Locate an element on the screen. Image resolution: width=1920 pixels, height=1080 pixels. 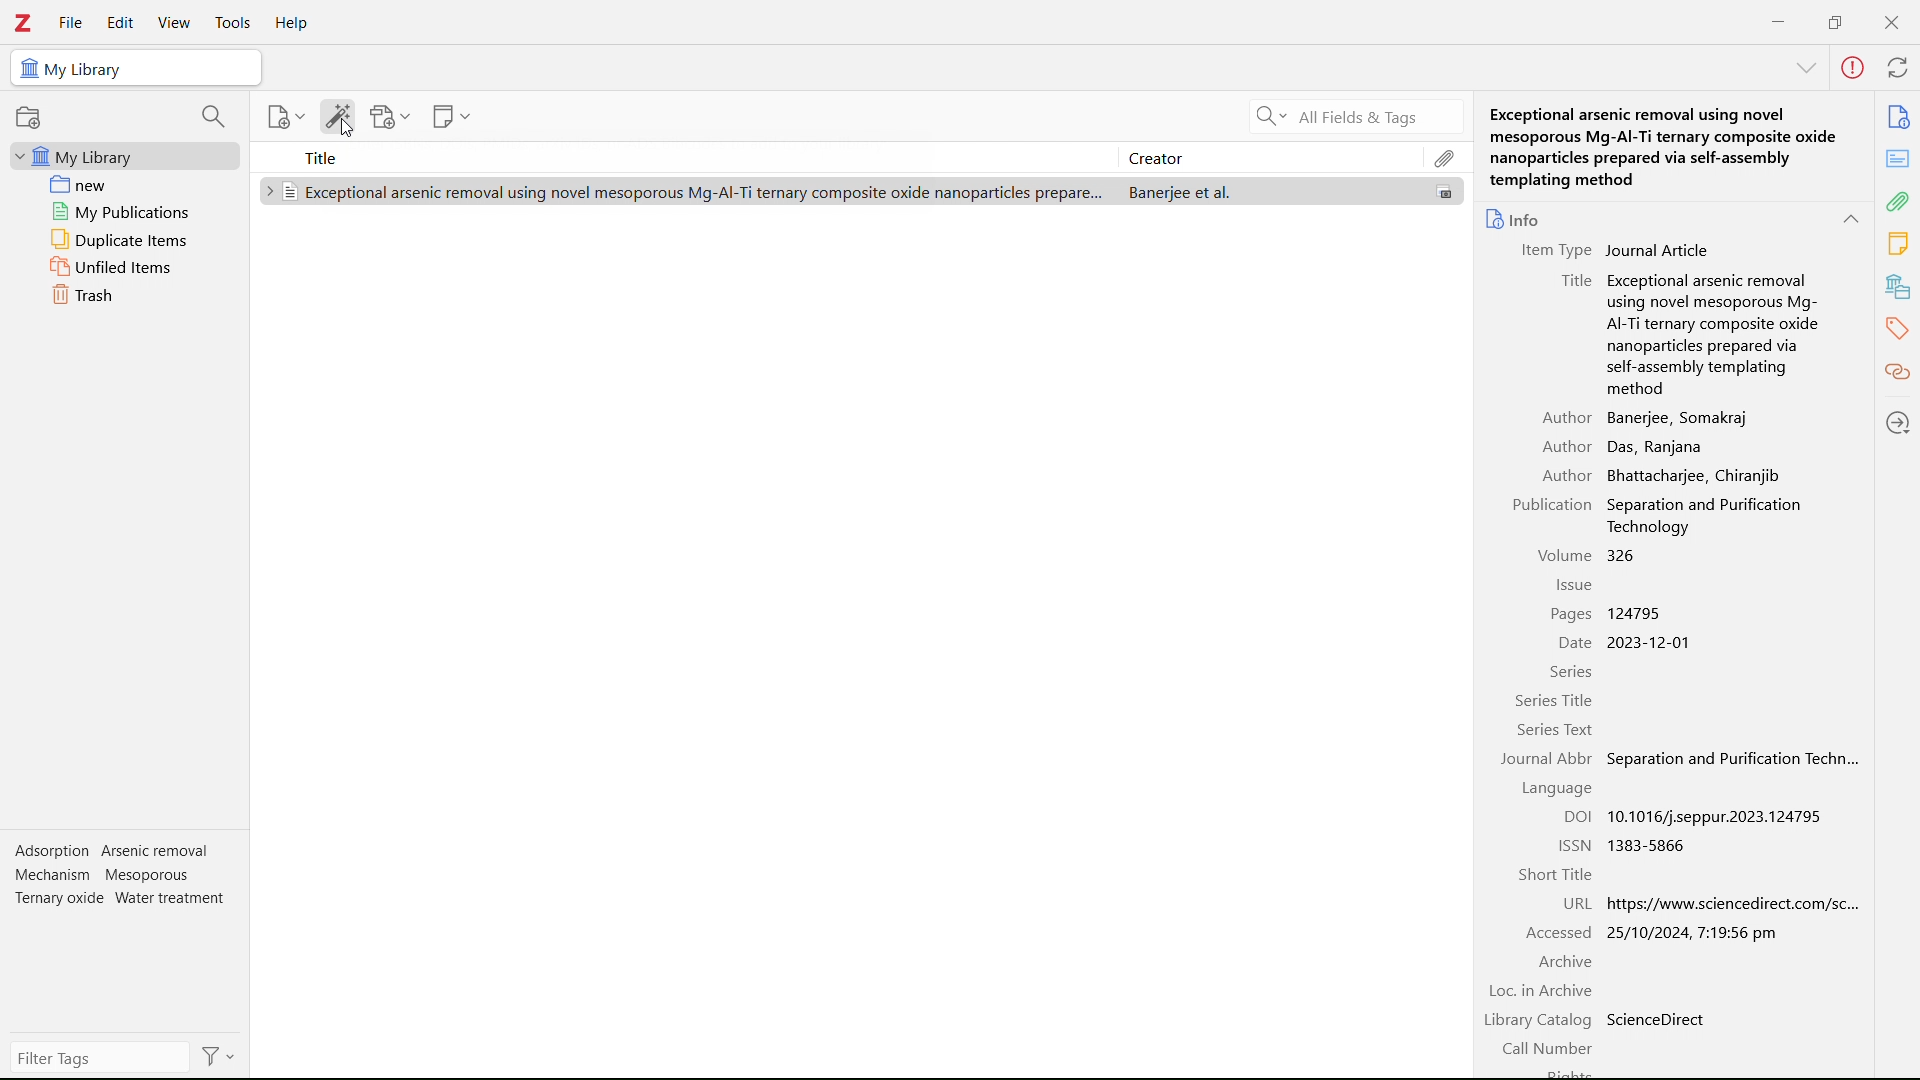
actions is located at coordinates (219, 1056).